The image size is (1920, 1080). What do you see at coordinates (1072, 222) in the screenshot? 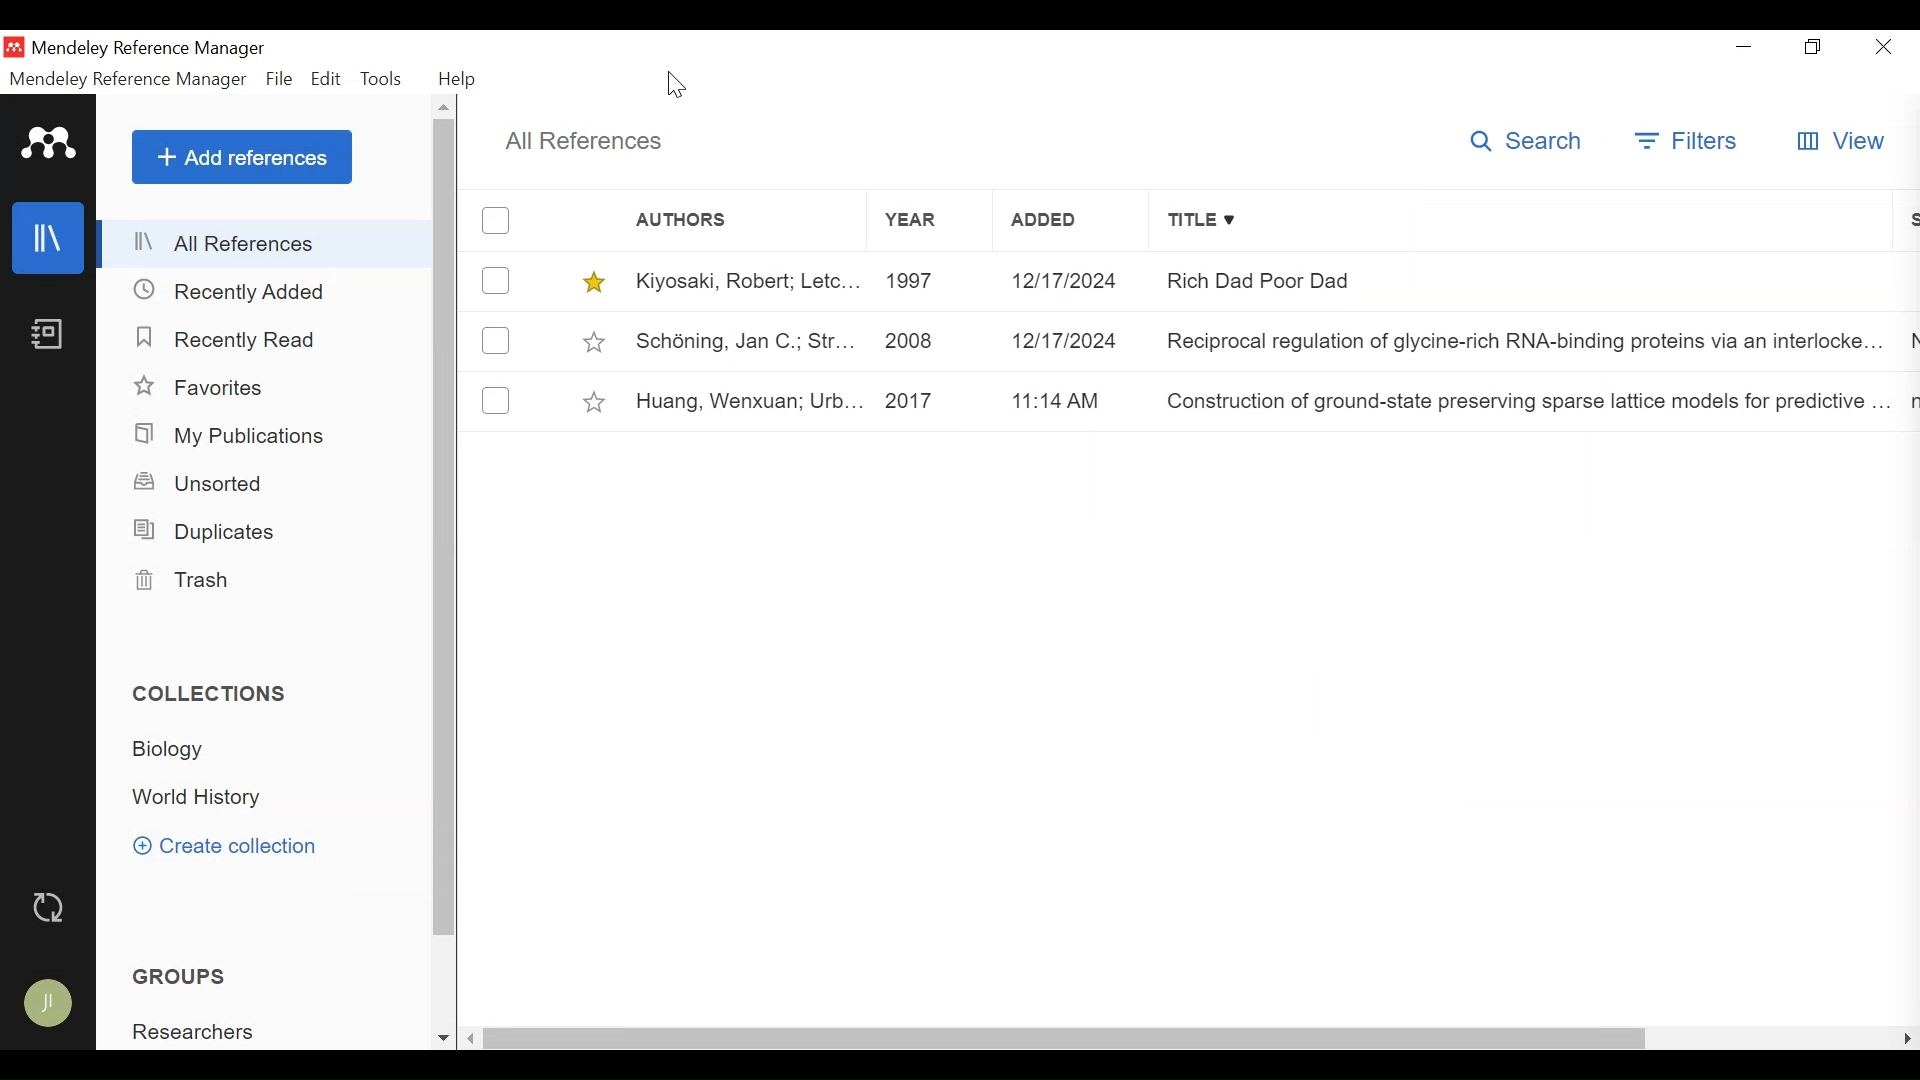
I see `Added` at bounding box center [1072, 222].